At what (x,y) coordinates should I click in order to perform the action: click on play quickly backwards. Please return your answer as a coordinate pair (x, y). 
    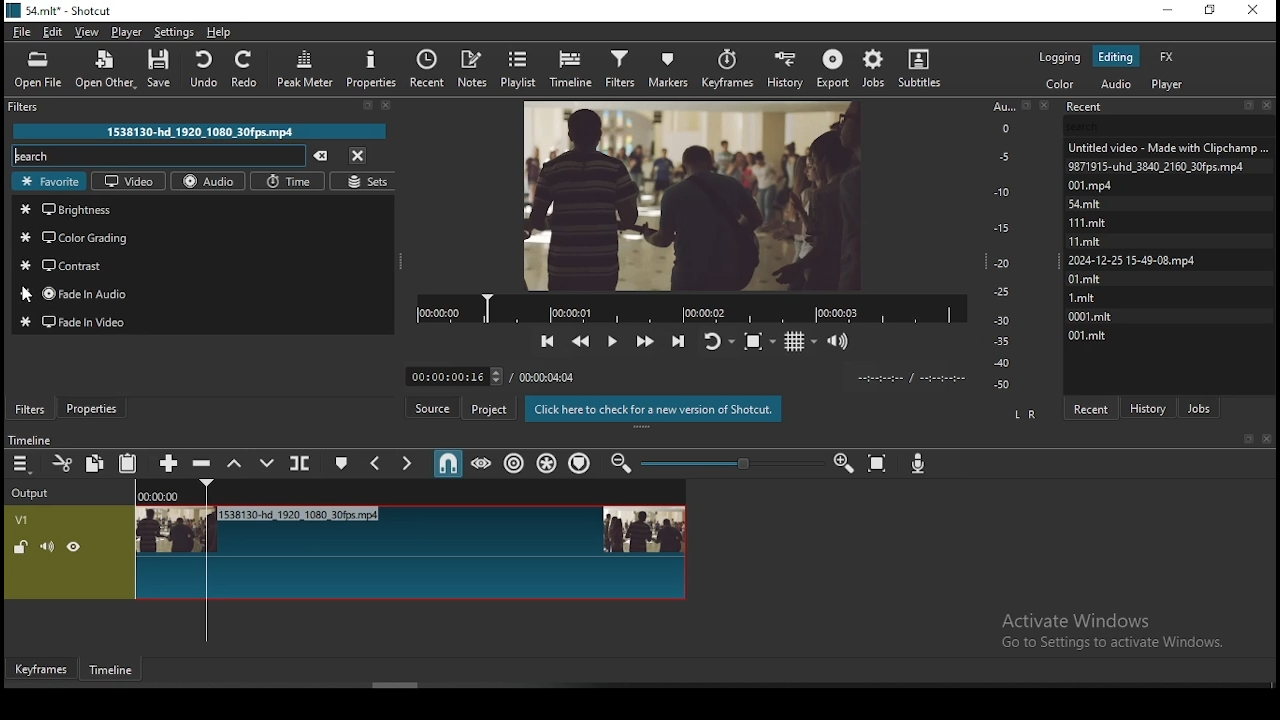
    Looking at the image, I should click on (583, 338).